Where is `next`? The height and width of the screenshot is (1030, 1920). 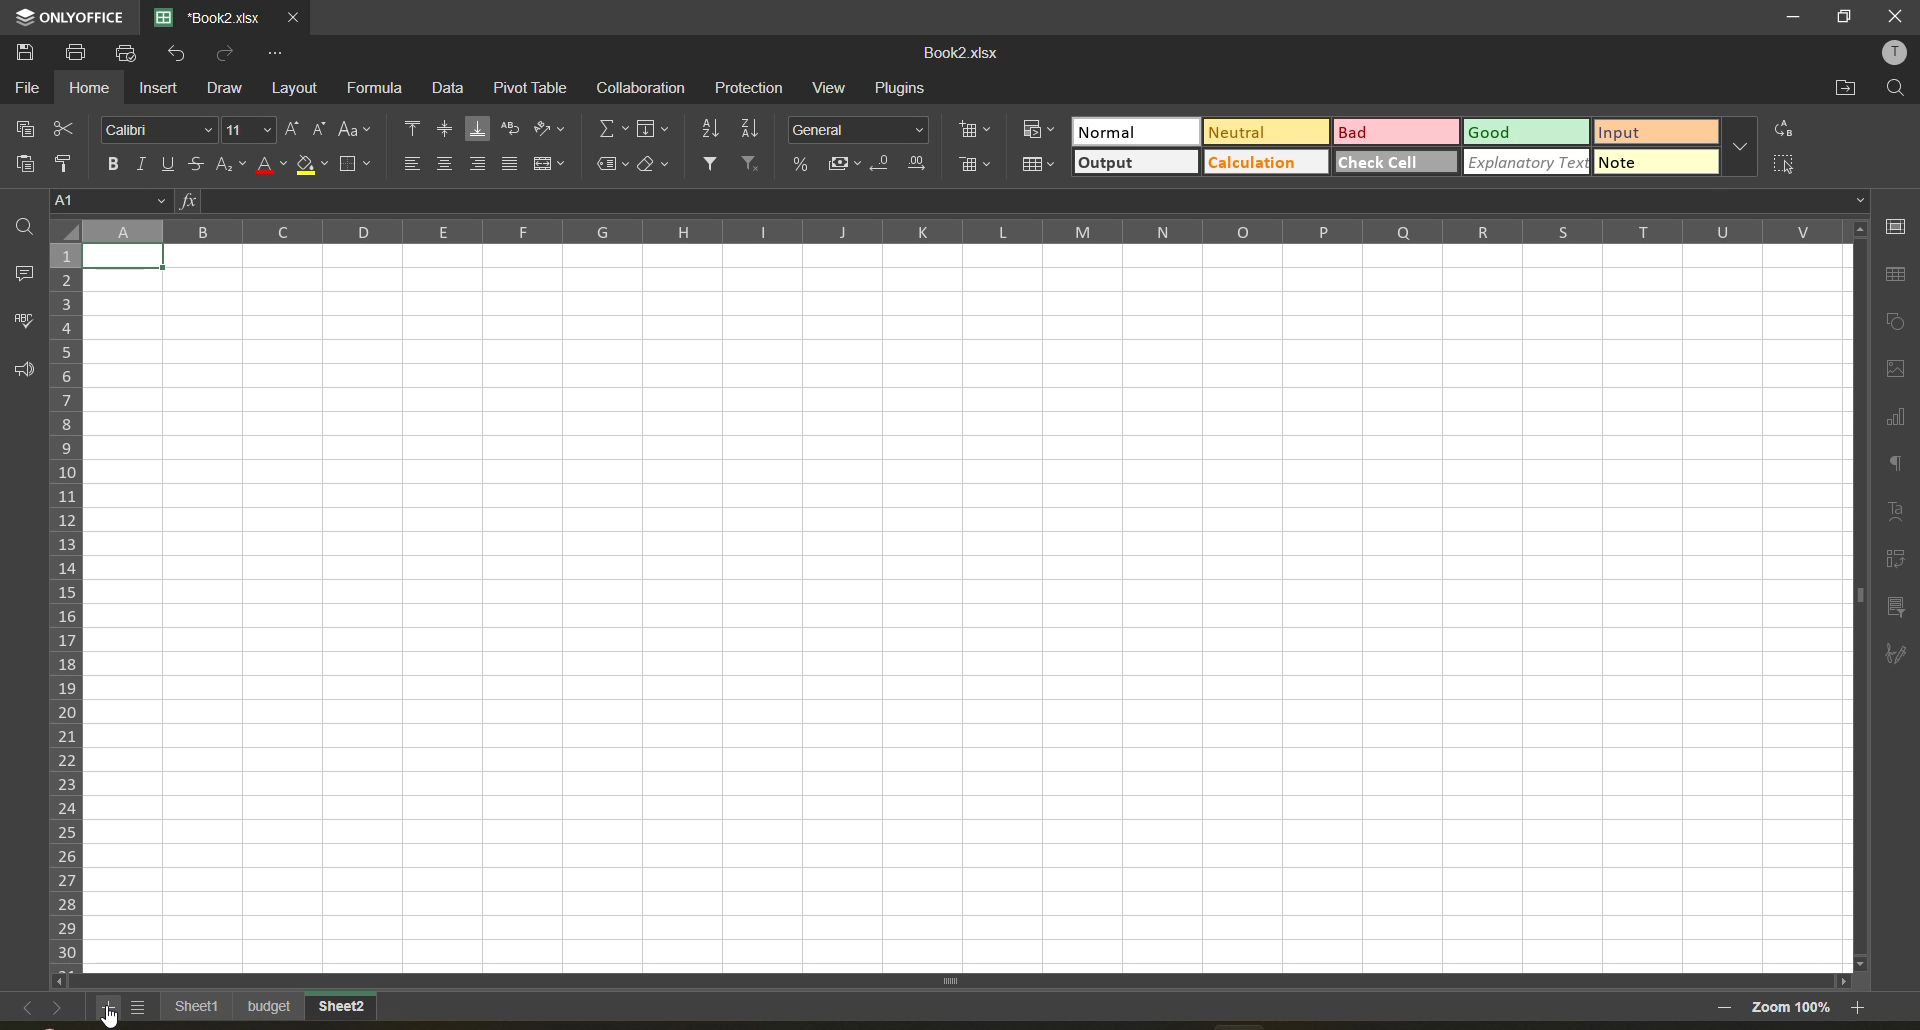
next is located at coordinates (58, 1006).